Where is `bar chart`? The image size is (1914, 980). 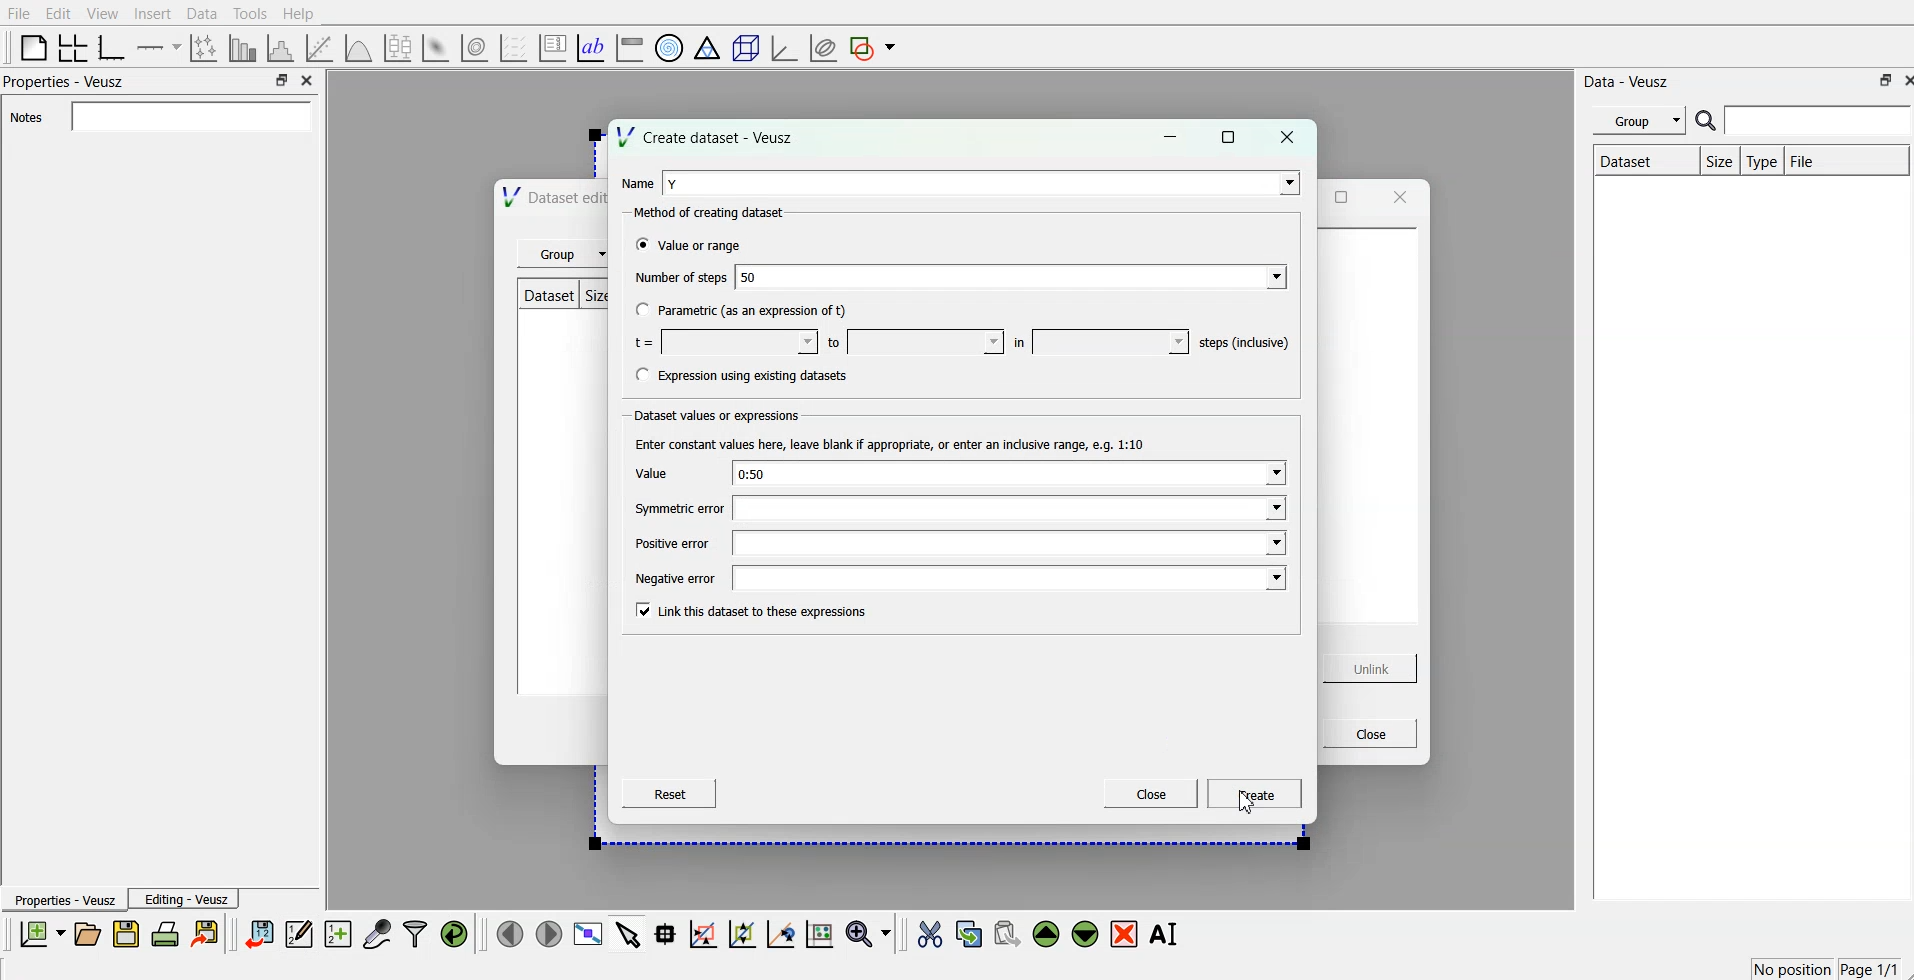 bar chart is located at coordinates (244, 46).